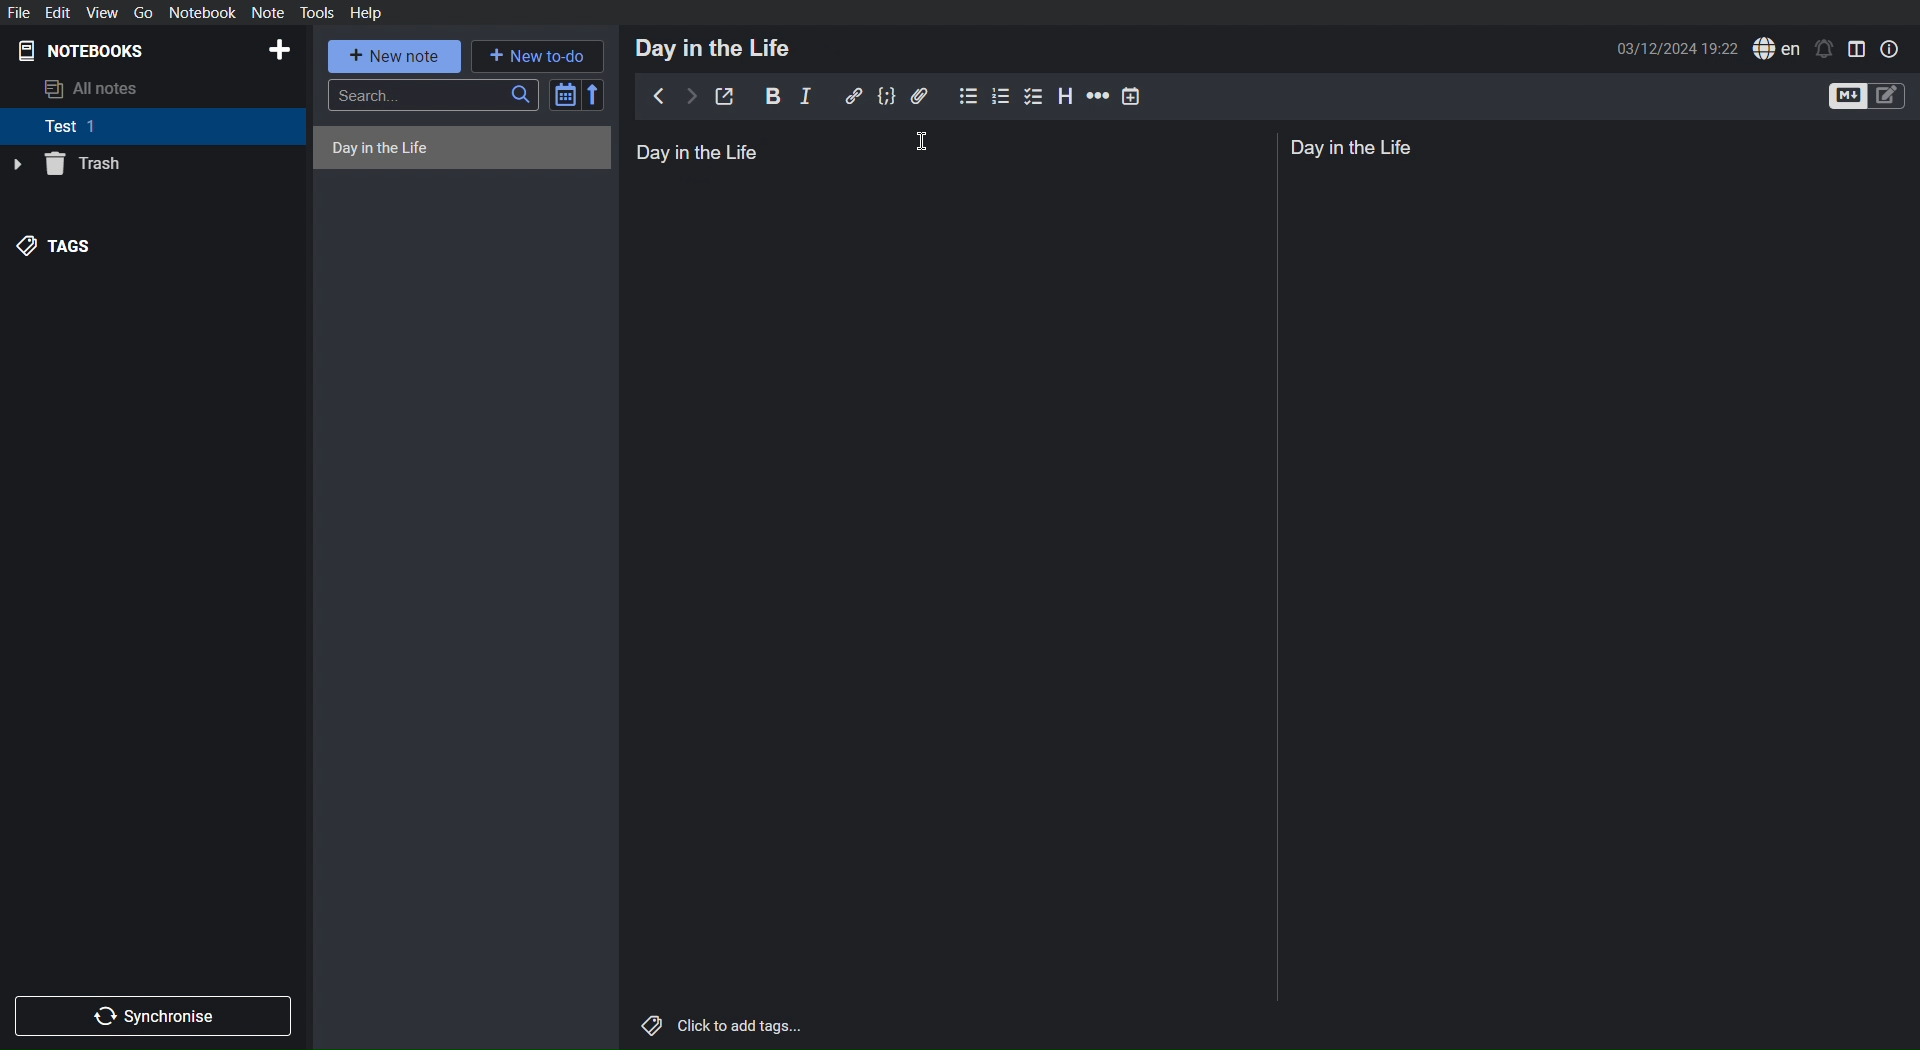  Describe the element at coordinates (968, 97) in the screenshot. I see `Bullet List` at that location.